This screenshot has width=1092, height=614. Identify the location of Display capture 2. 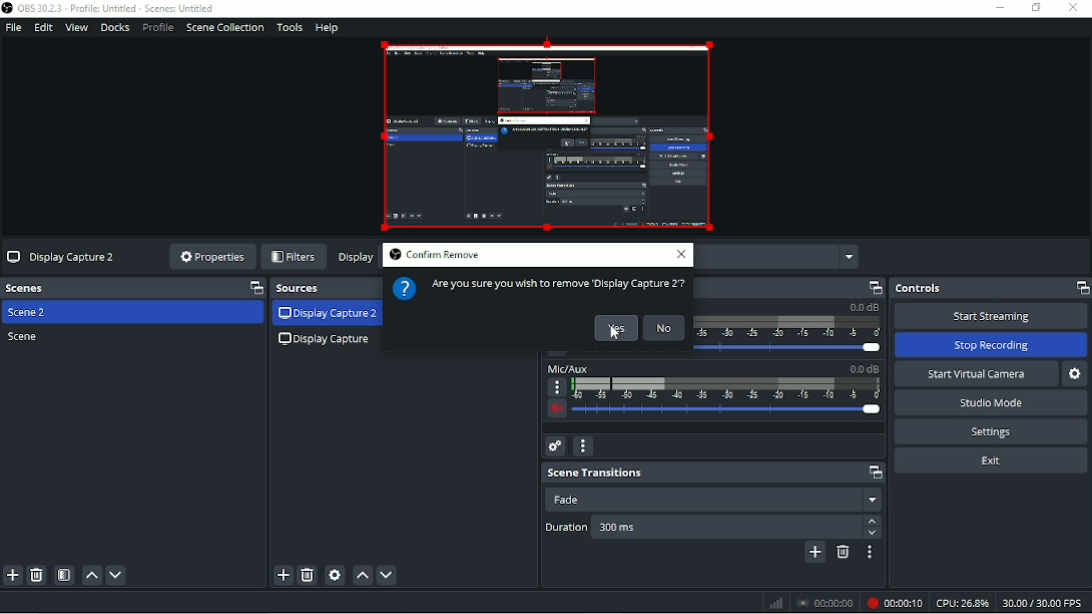
(328, 314).